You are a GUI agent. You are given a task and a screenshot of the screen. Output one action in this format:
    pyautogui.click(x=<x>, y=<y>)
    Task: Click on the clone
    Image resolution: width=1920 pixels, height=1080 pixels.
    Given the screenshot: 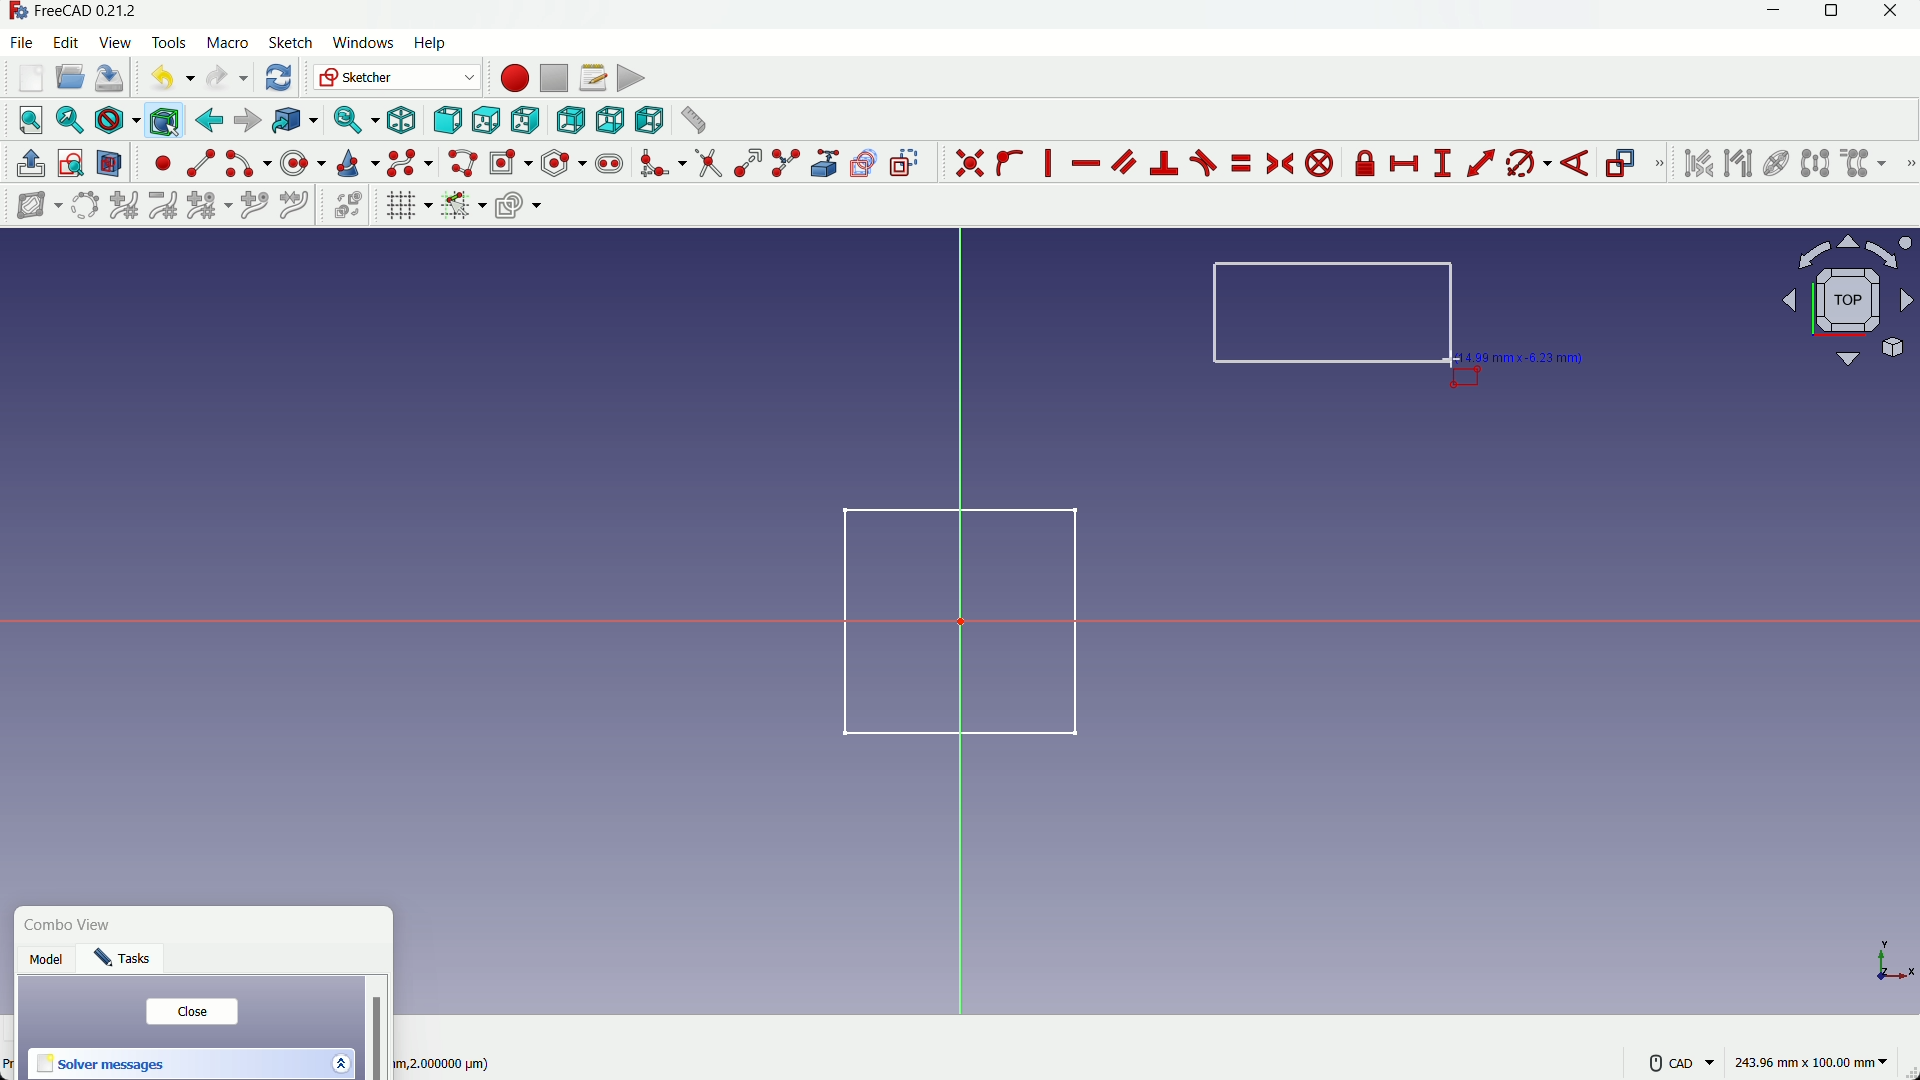 What is the action you would take?
    pyautogui.click(x=1865, y=165)
    